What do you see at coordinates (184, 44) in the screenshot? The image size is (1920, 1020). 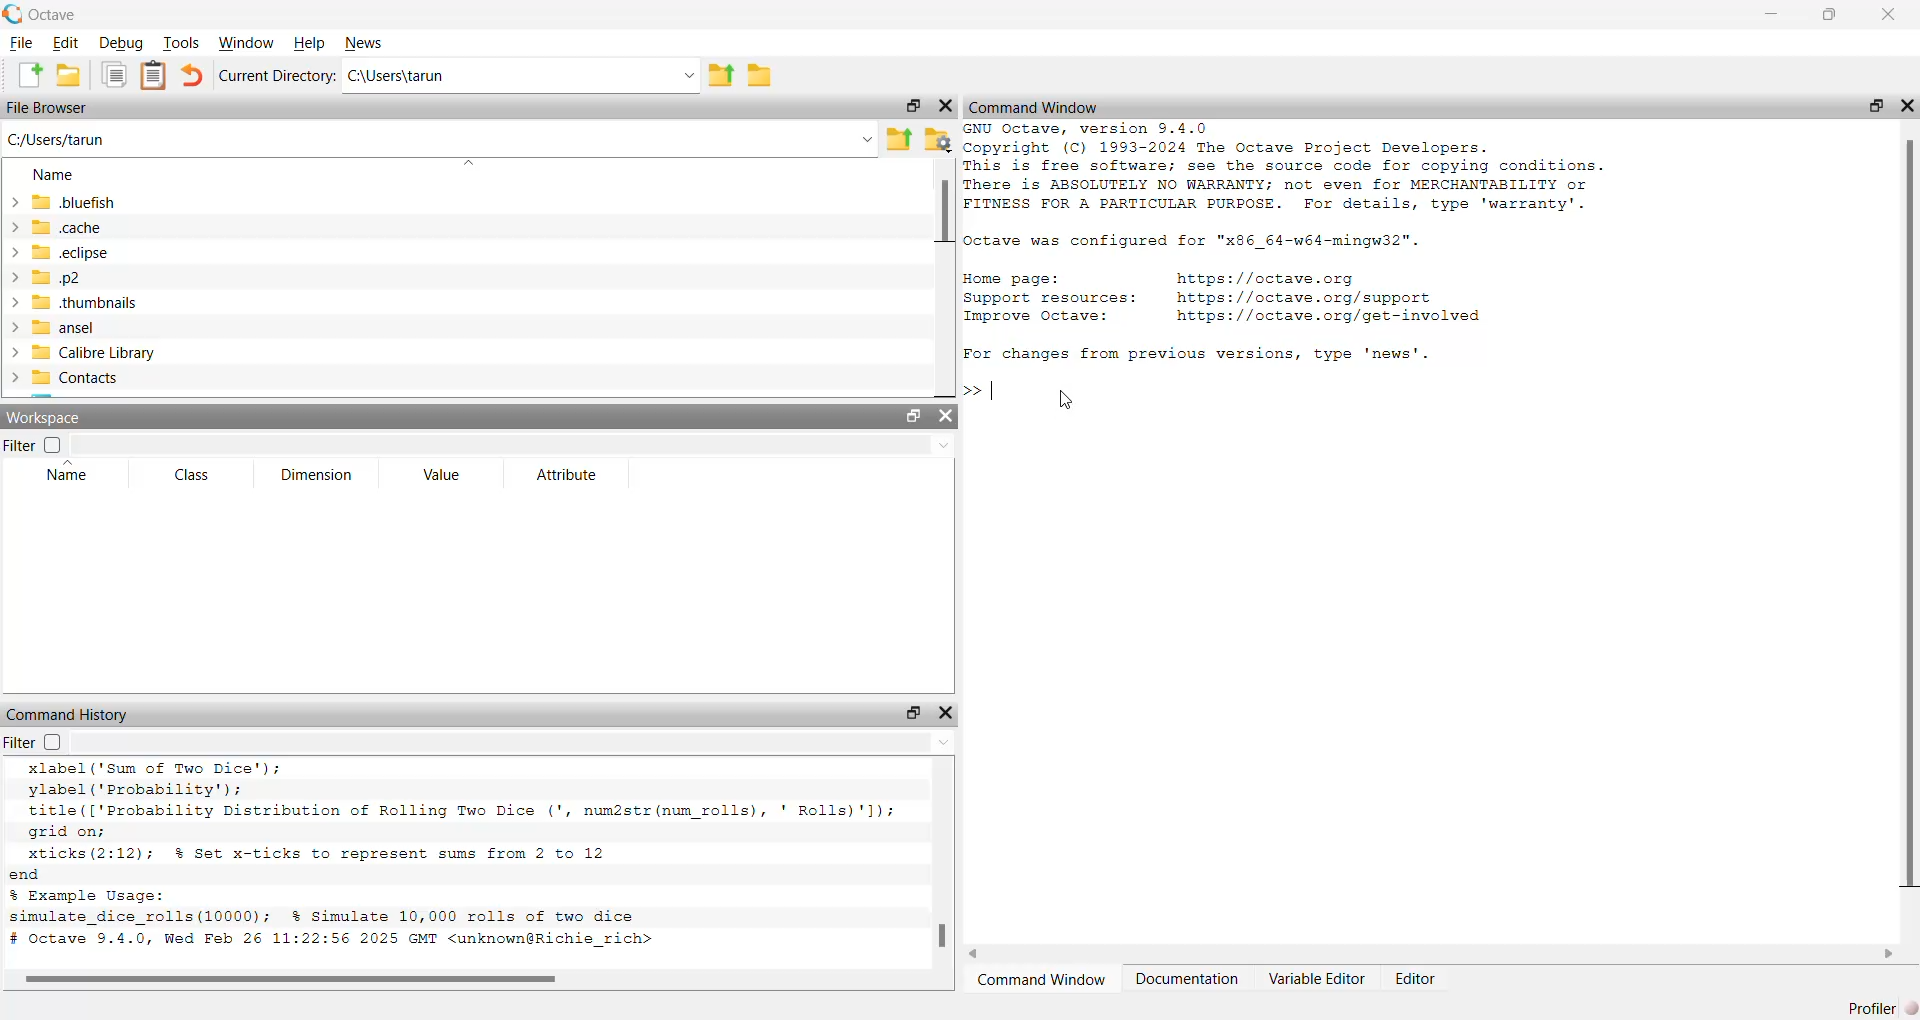 I see `Tools` at bounding box center [184, 44].